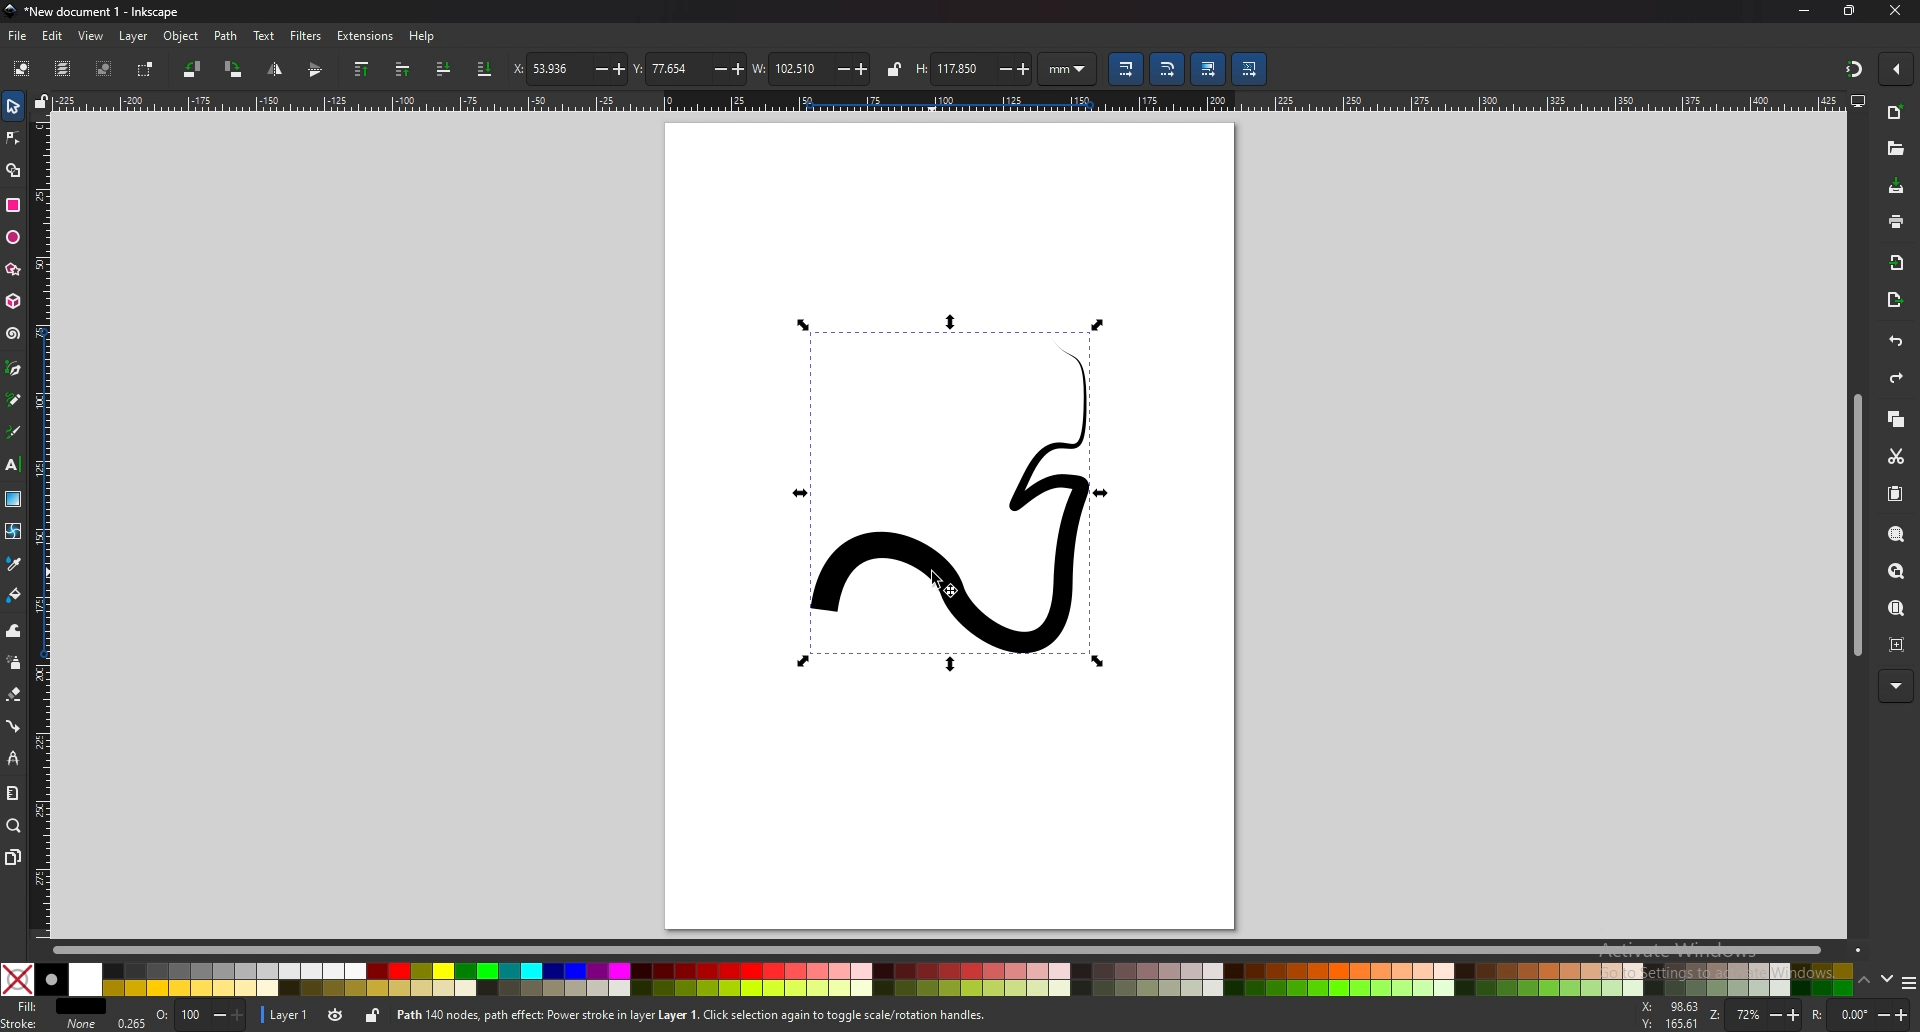 The image size is (1920, 1032). What do you see at coordinates (1896, 572) in the screenshot?
I see `zoom drawing` at bounding box center [1896, 572].